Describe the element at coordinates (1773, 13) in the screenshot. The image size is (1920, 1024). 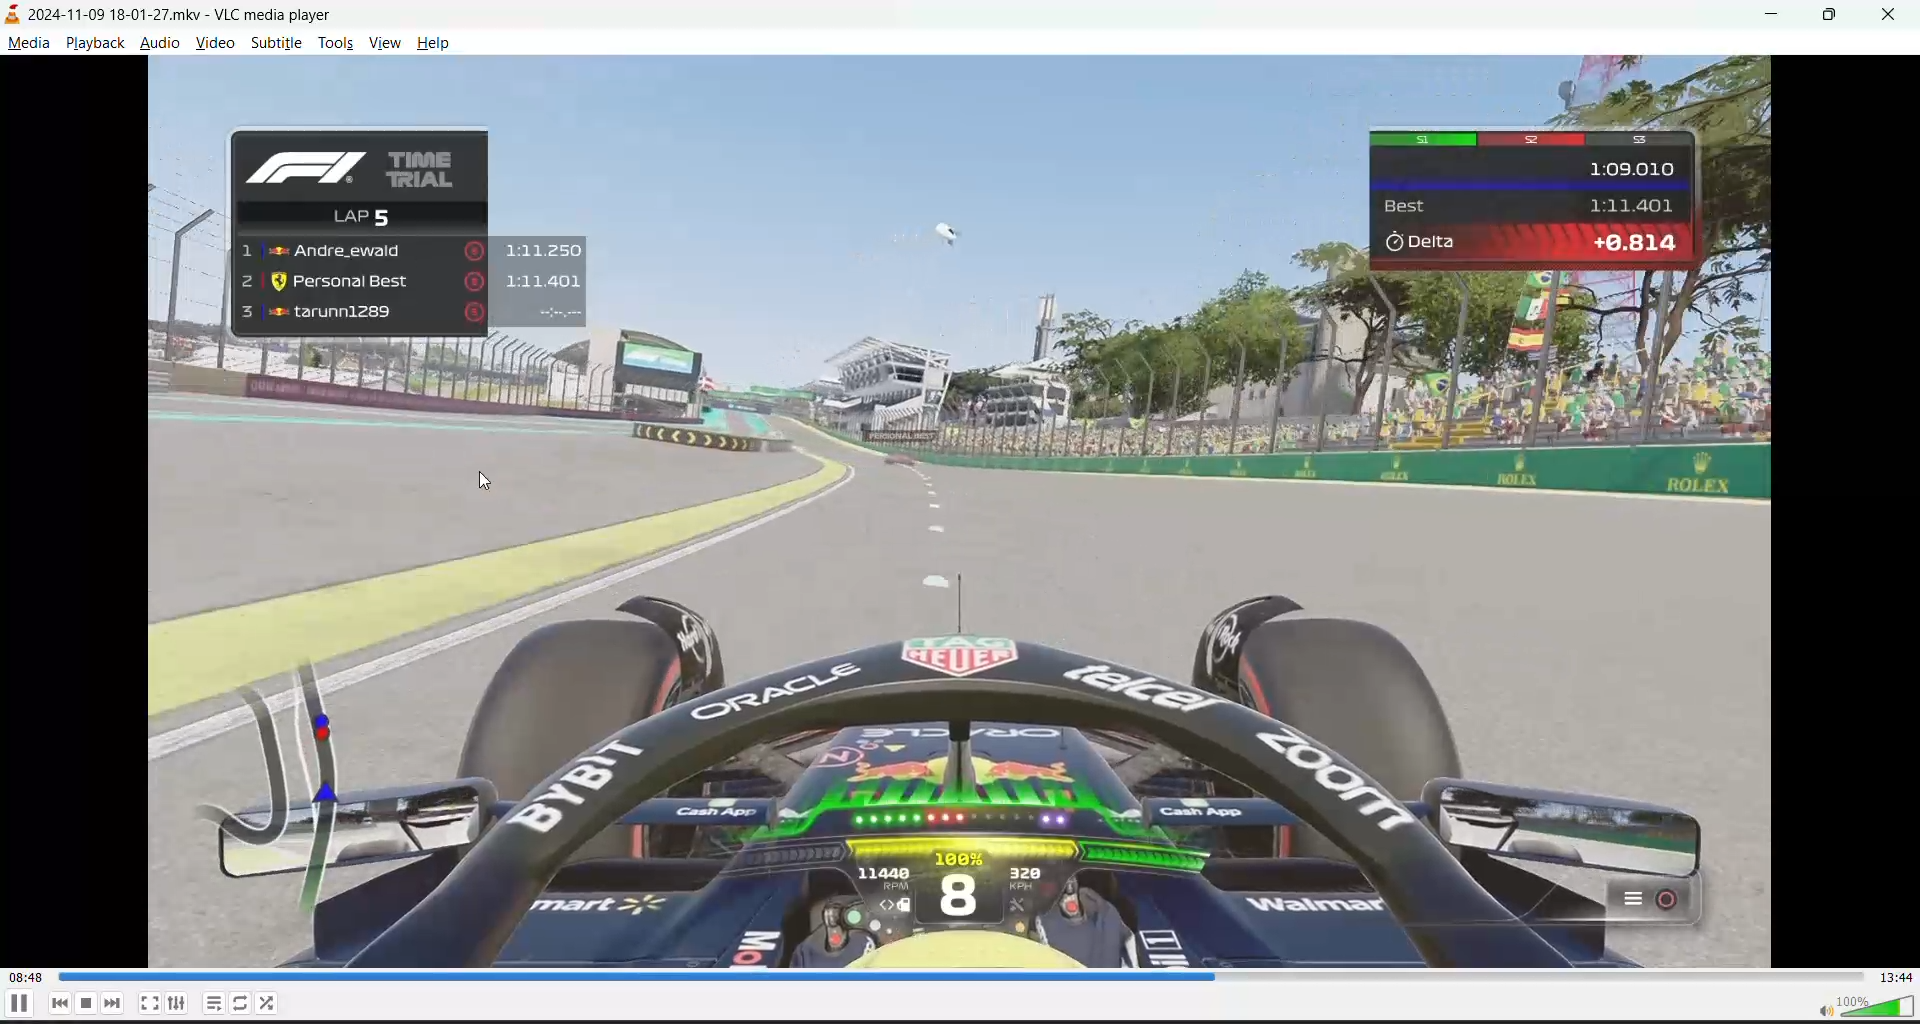
I see `minimize` at that location.